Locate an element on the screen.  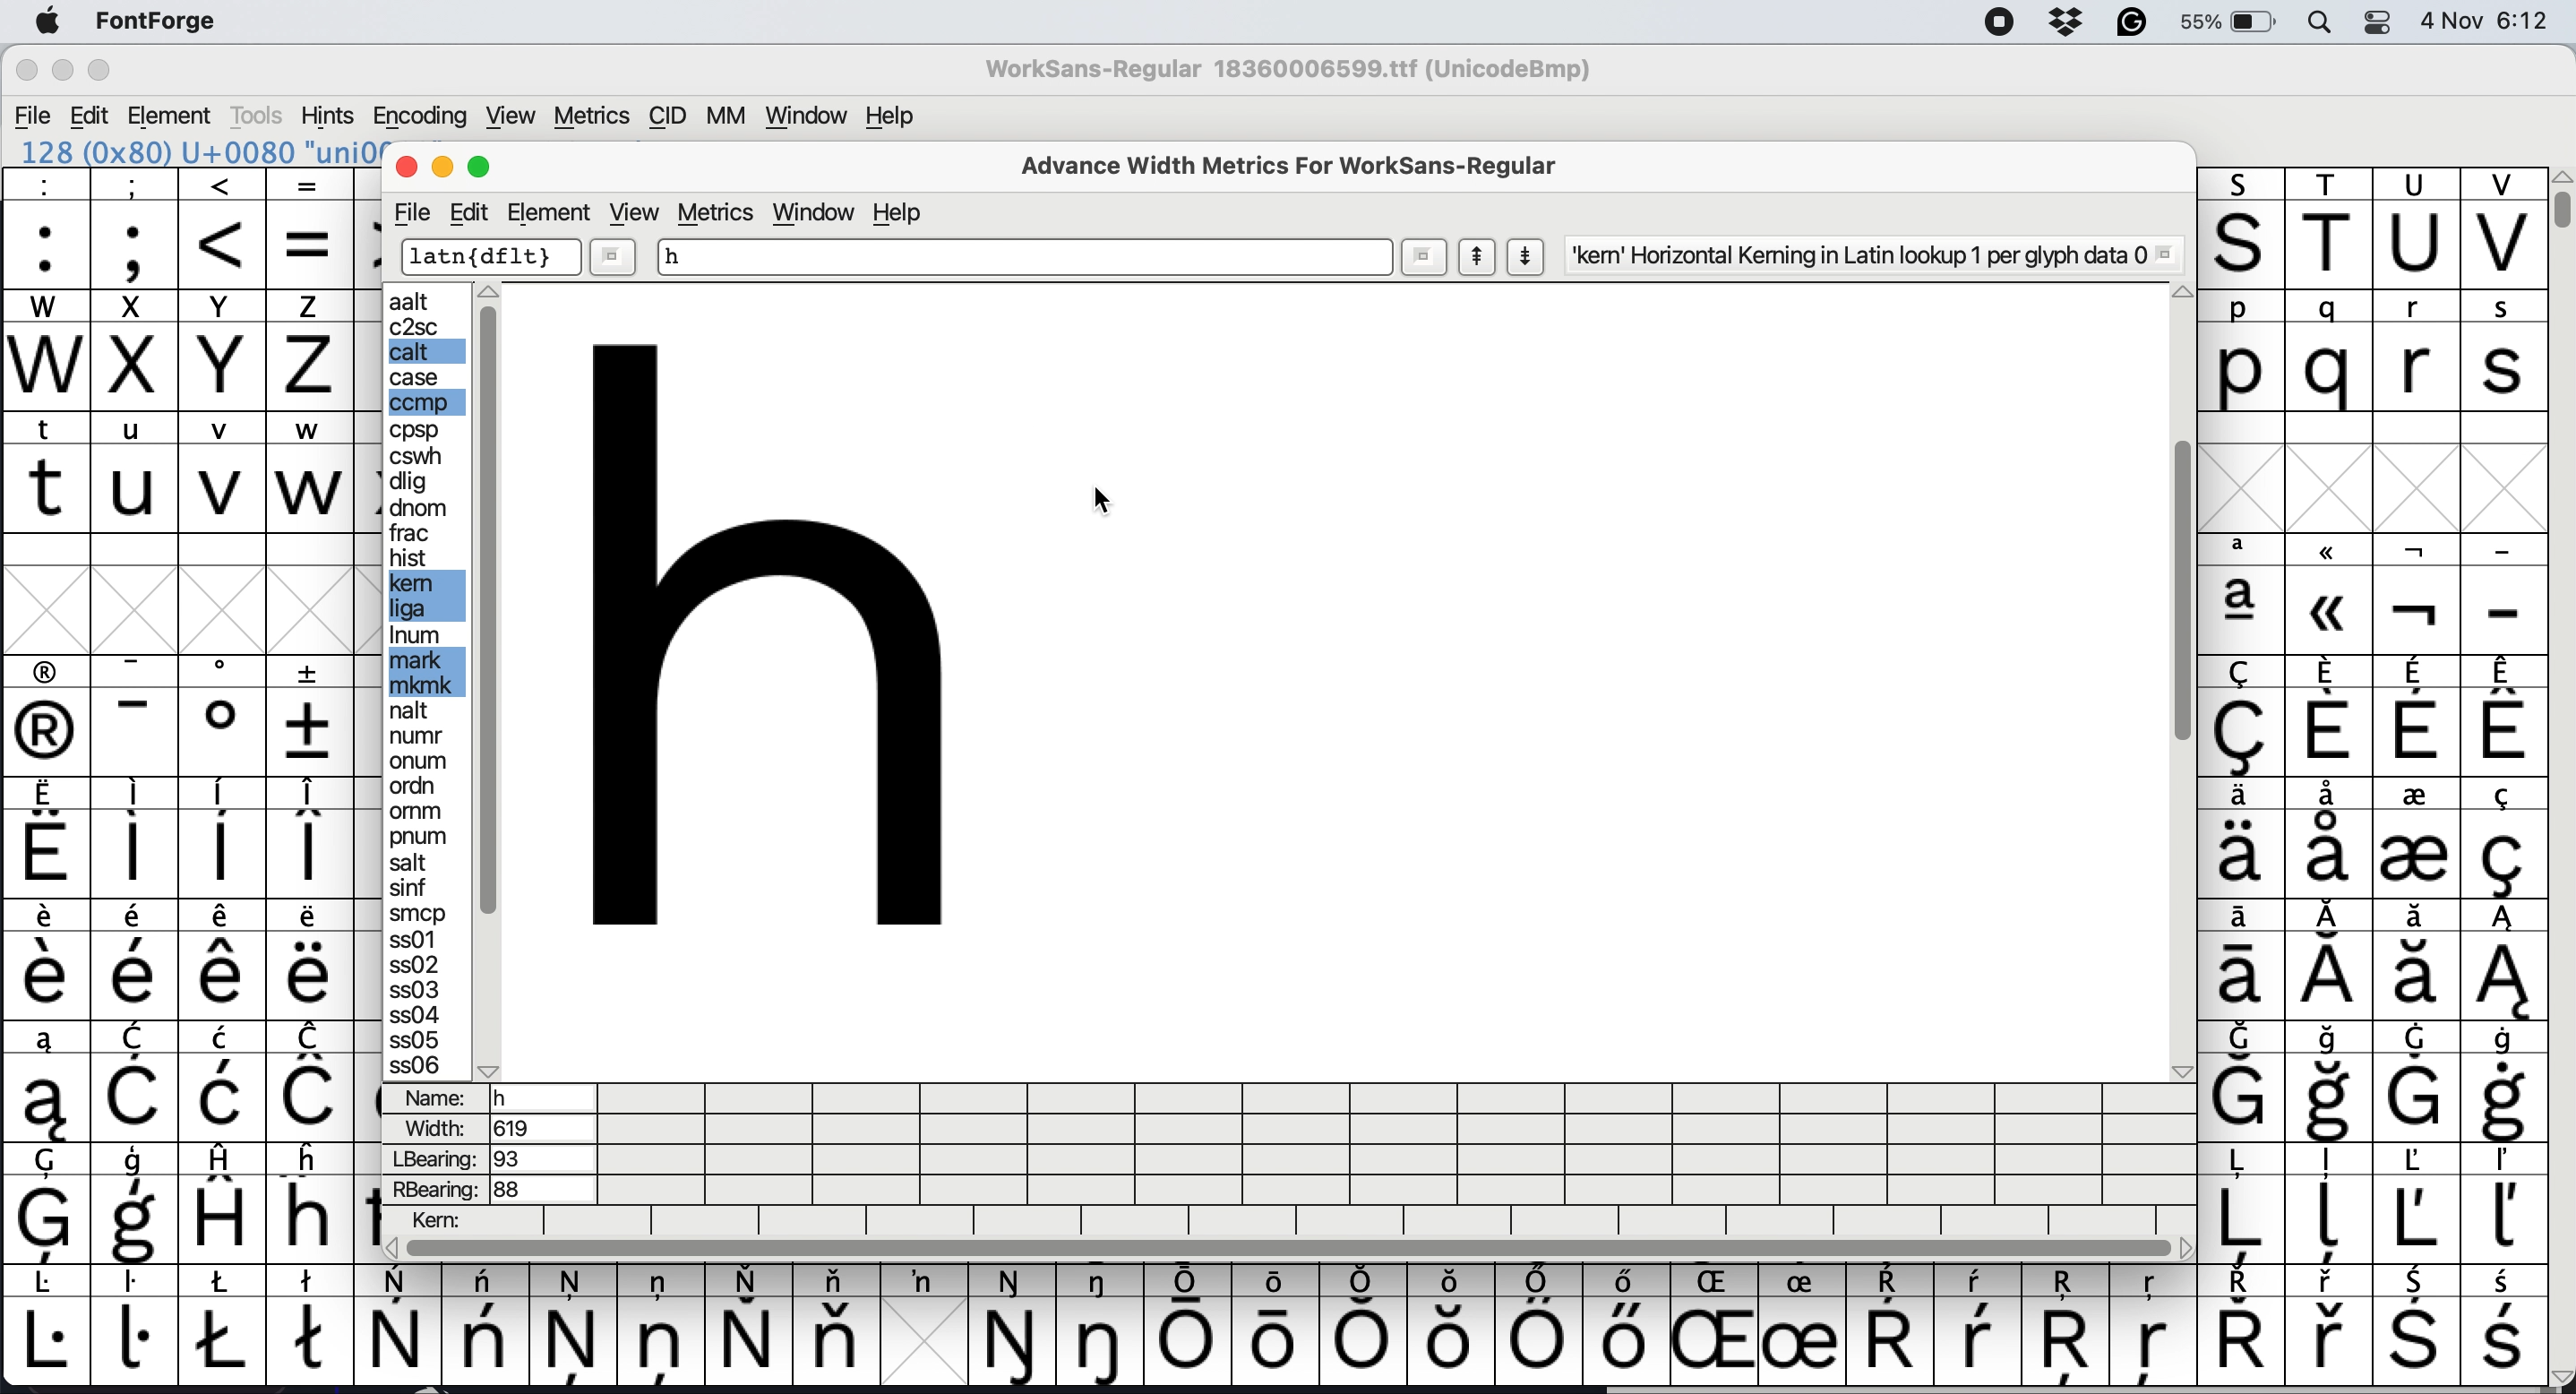
special letters is located at coordinates (1274, 1341).